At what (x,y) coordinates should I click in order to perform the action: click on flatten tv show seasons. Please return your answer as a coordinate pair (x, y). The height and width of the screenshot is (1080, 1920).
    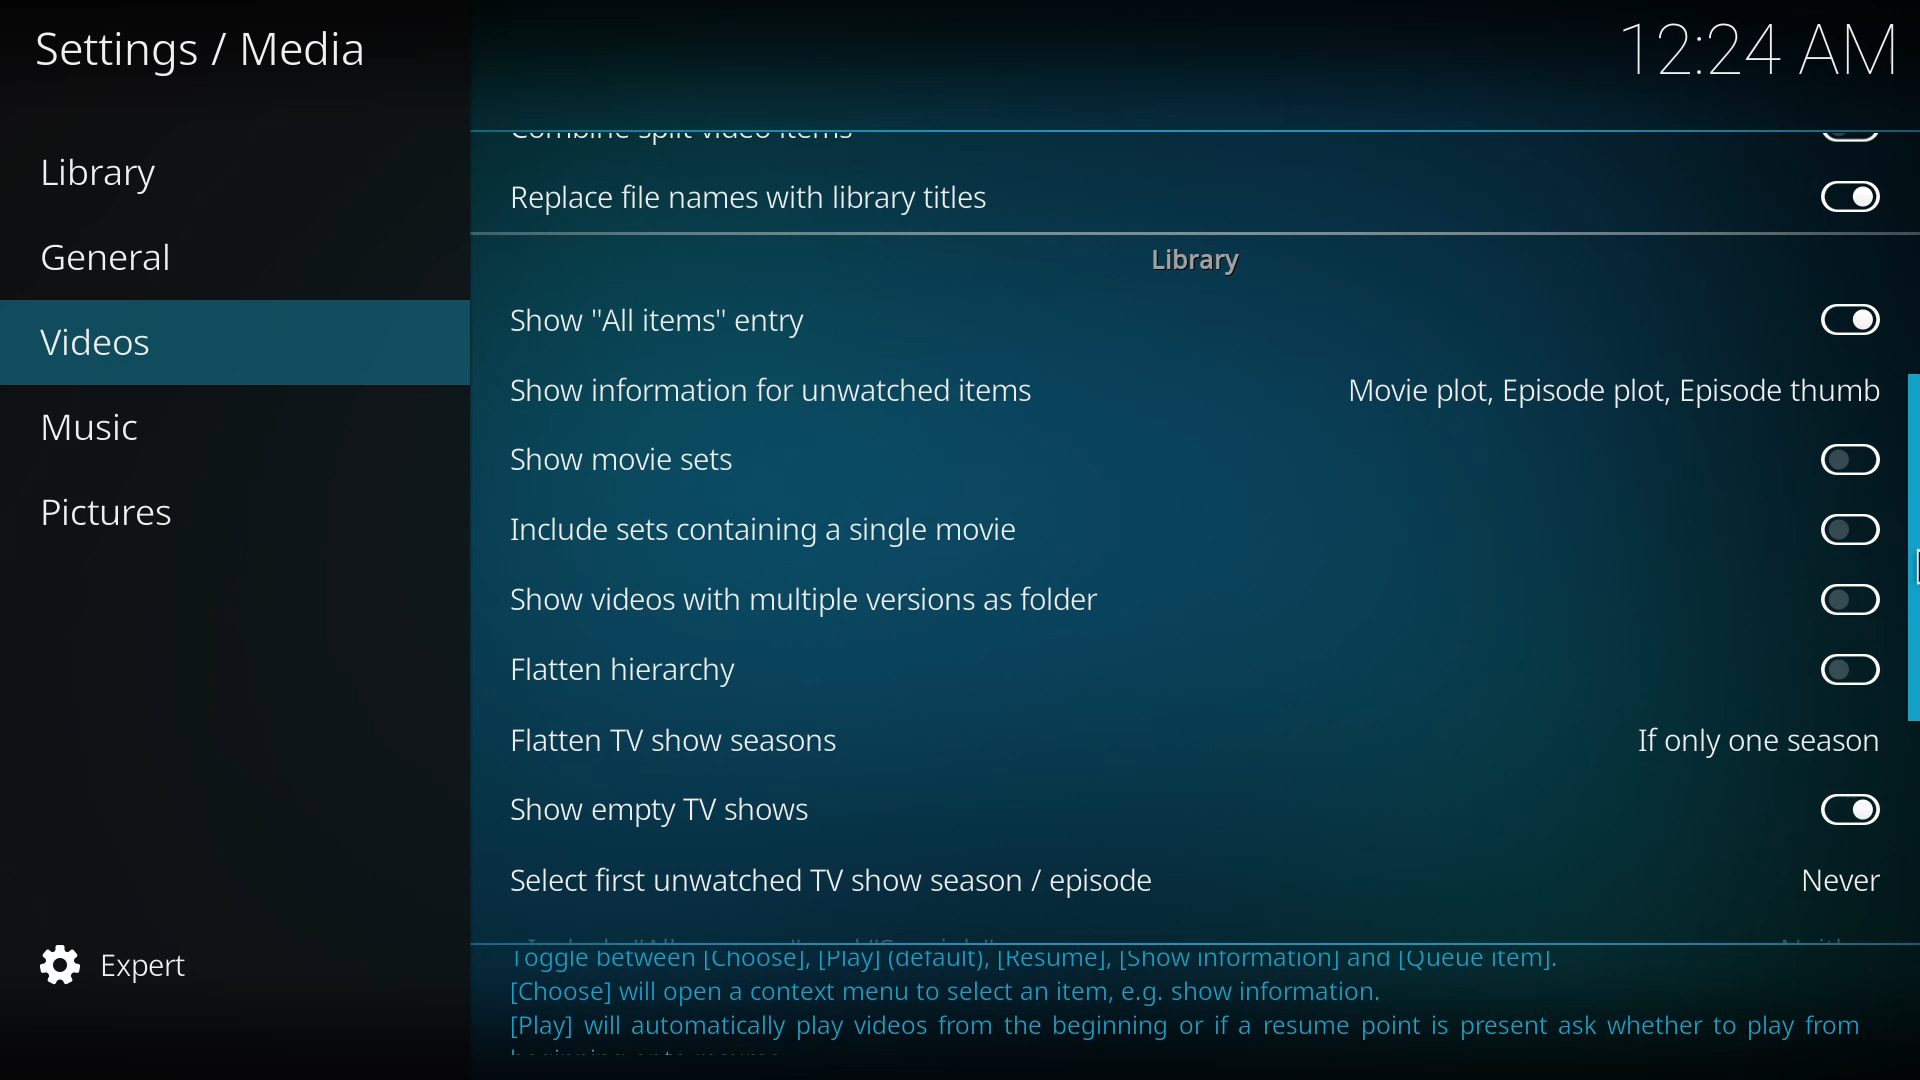
    Looking at the image, I should click on (676, 741).